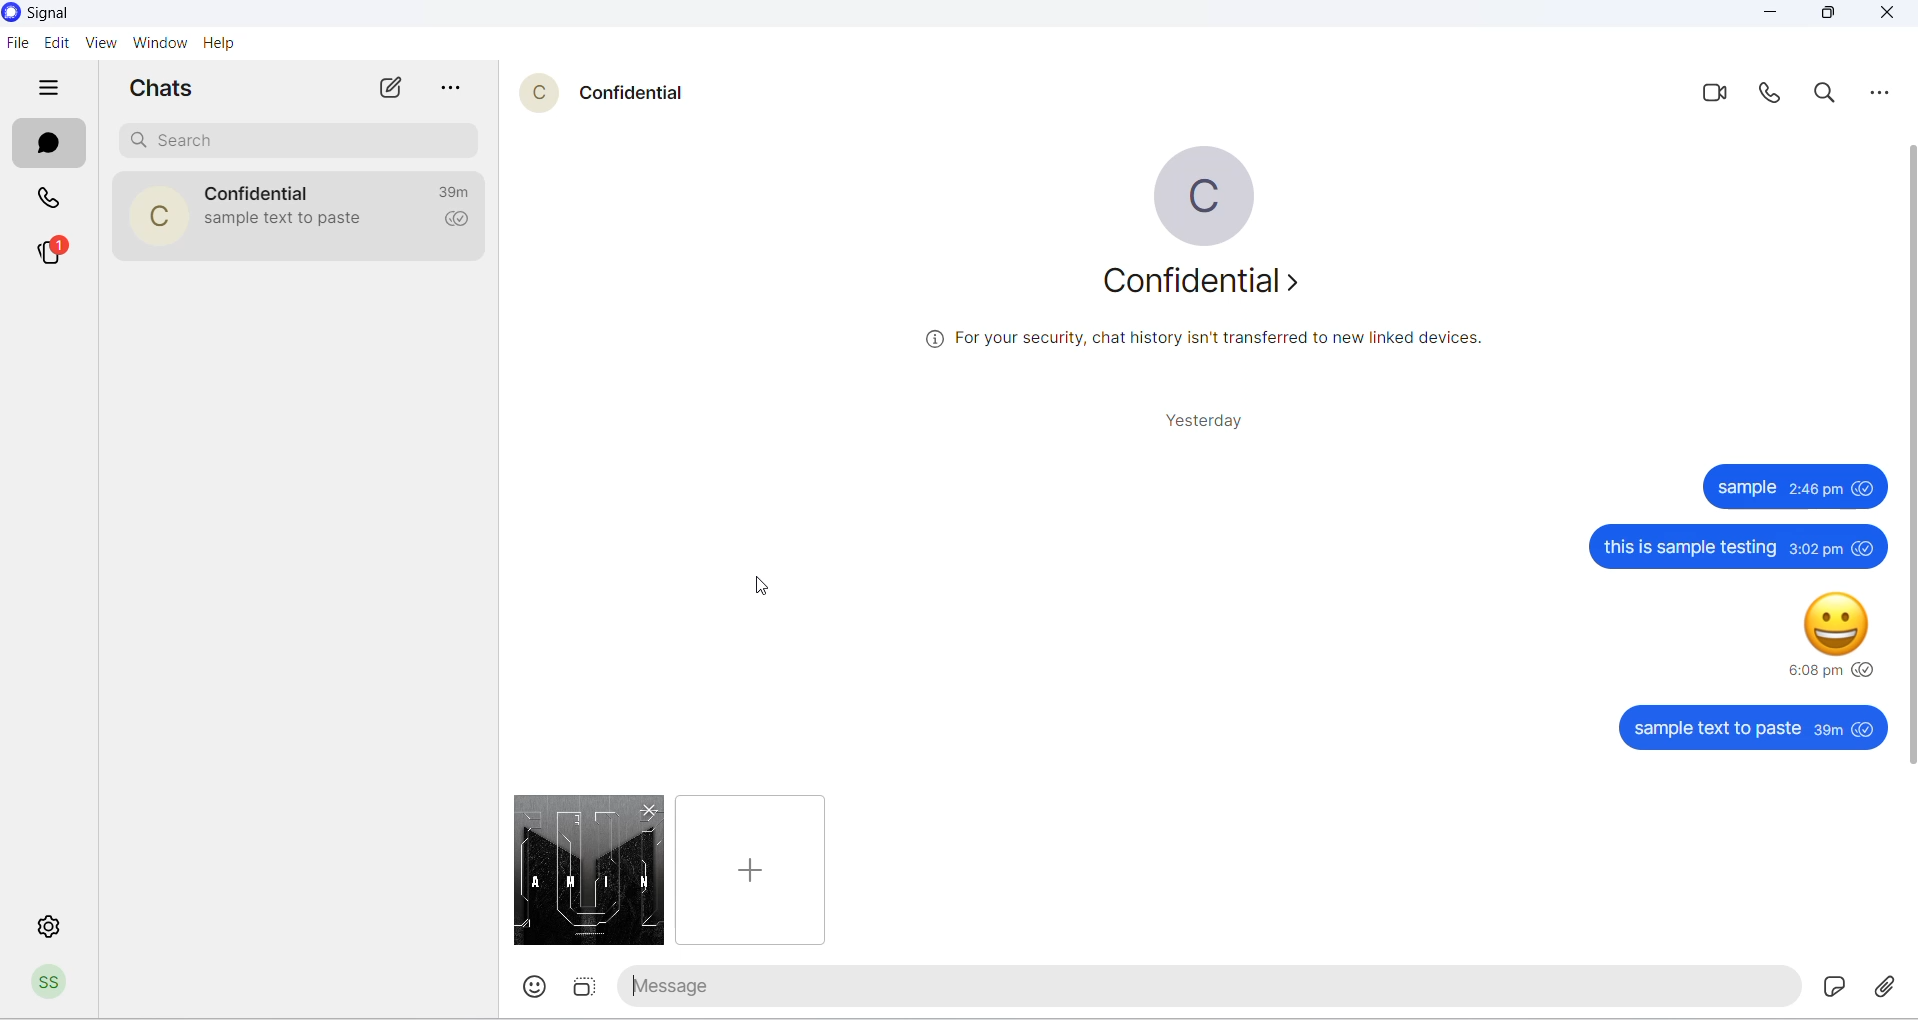  Describe the element at coordinates (1830, 98) in the screenshot. I see `search in chats` at that location.